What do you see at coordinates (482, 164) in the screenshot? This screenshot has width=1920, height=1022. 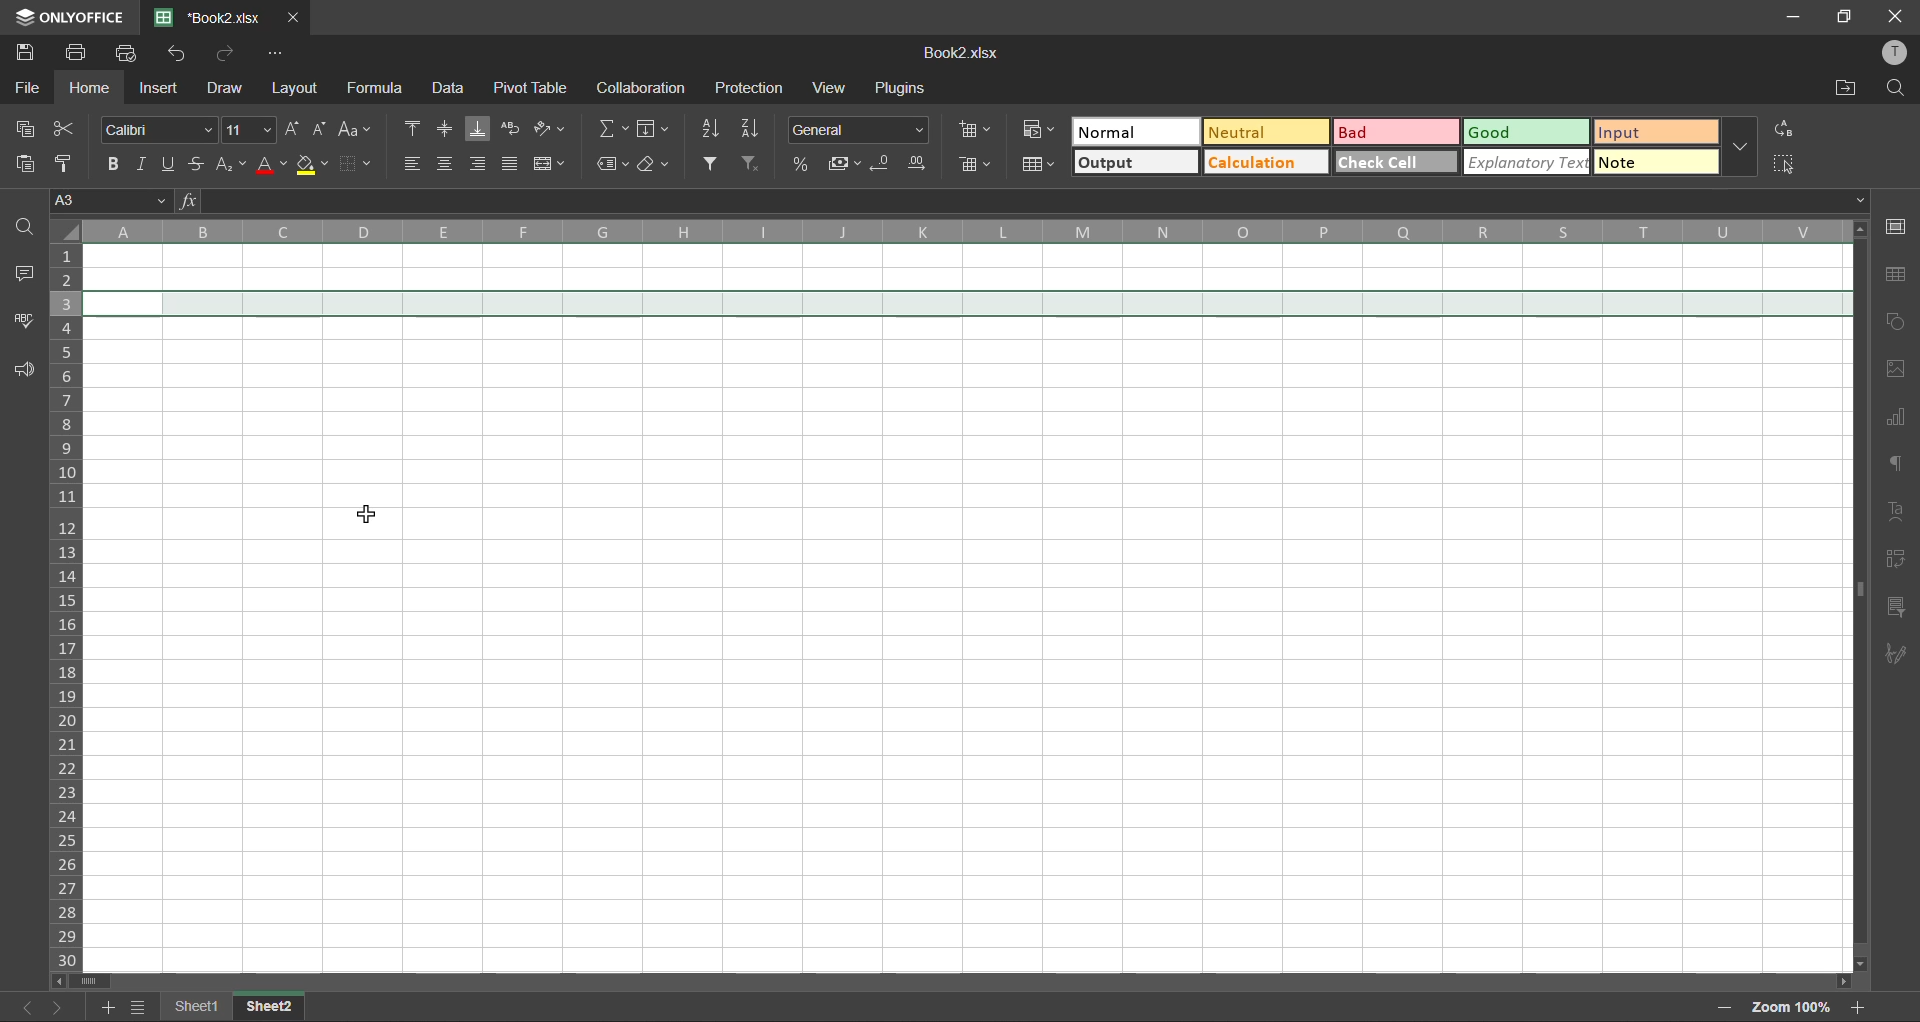 I see `align right` at bounding box center [482, 164].